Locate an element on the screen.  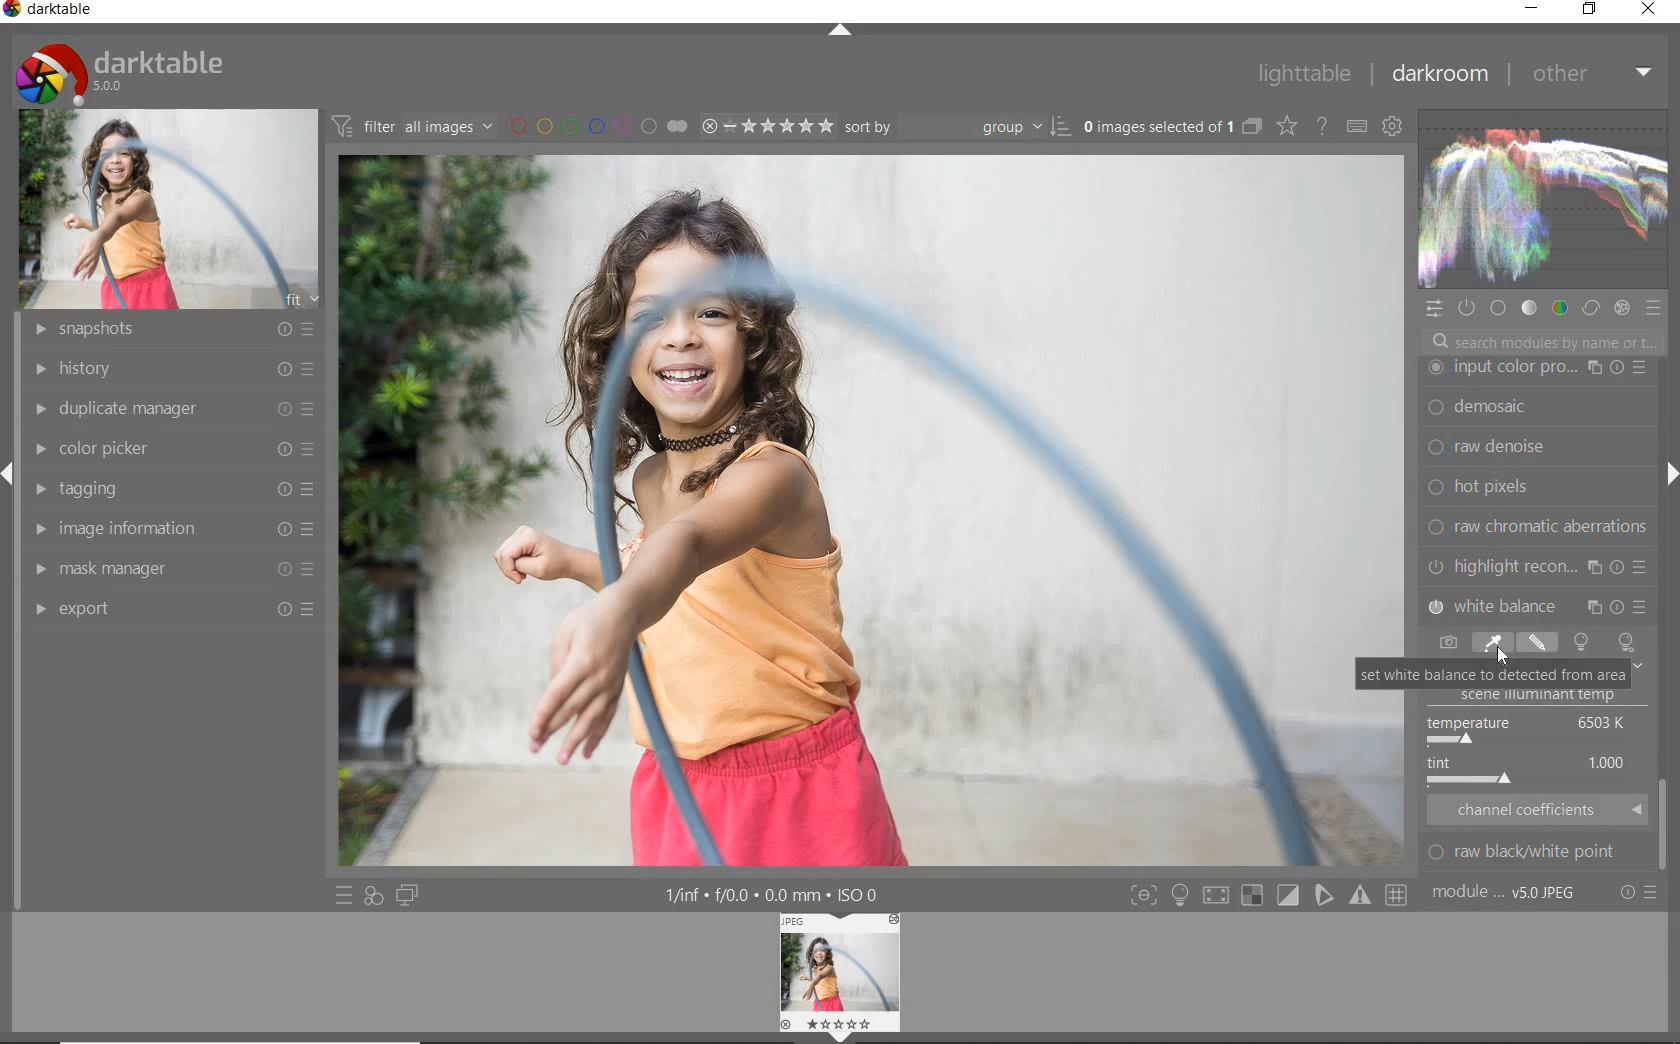
image preview is located at coordinates (841, 978).